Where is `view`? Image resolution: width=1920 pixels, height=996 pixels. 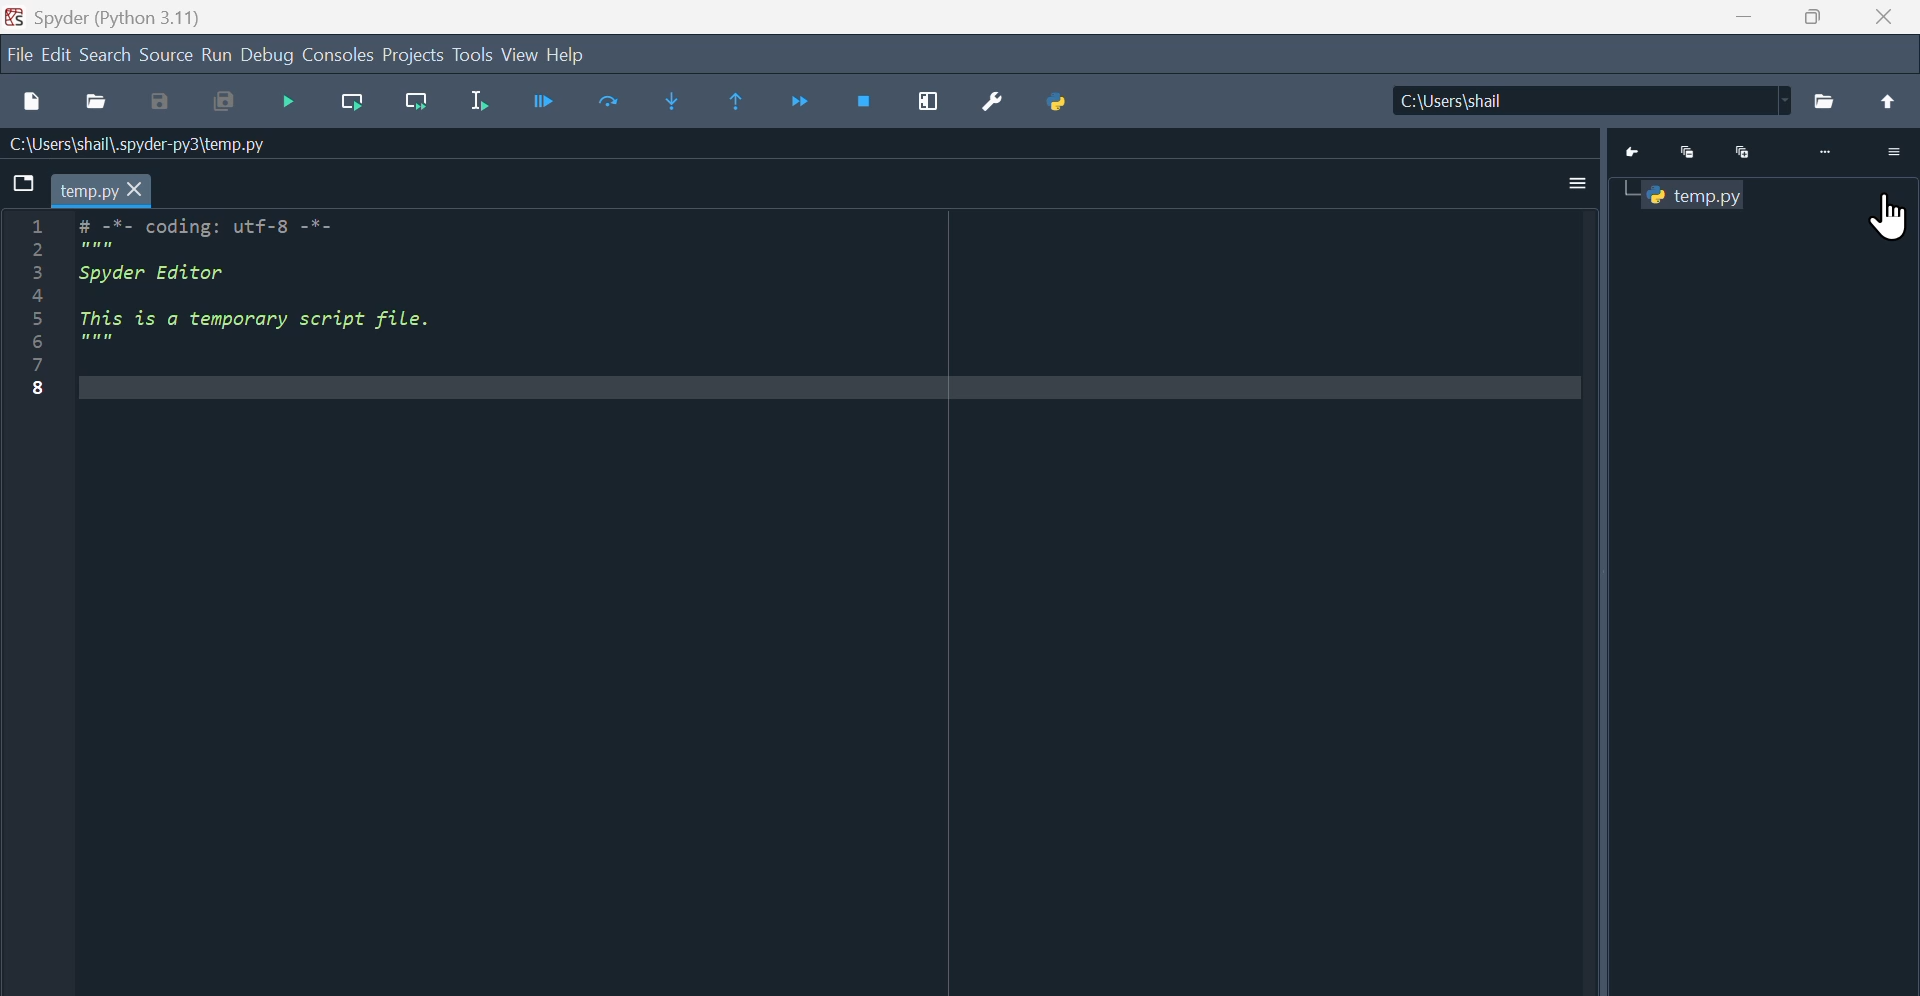 view is located at coordinates (519, 54).